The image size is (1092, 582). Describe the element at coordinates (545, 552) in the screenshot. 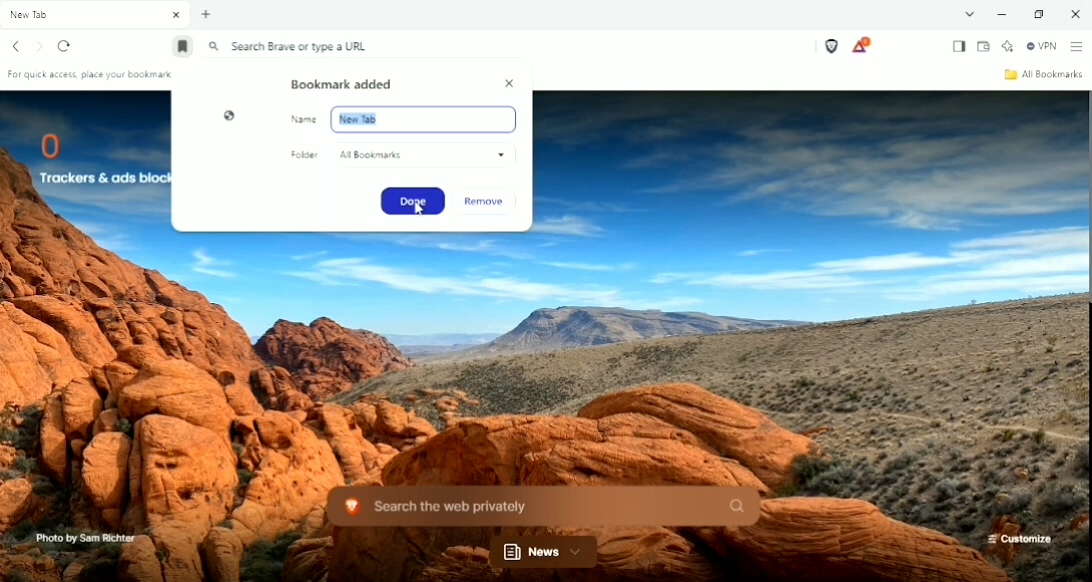

I see `News` at that location.